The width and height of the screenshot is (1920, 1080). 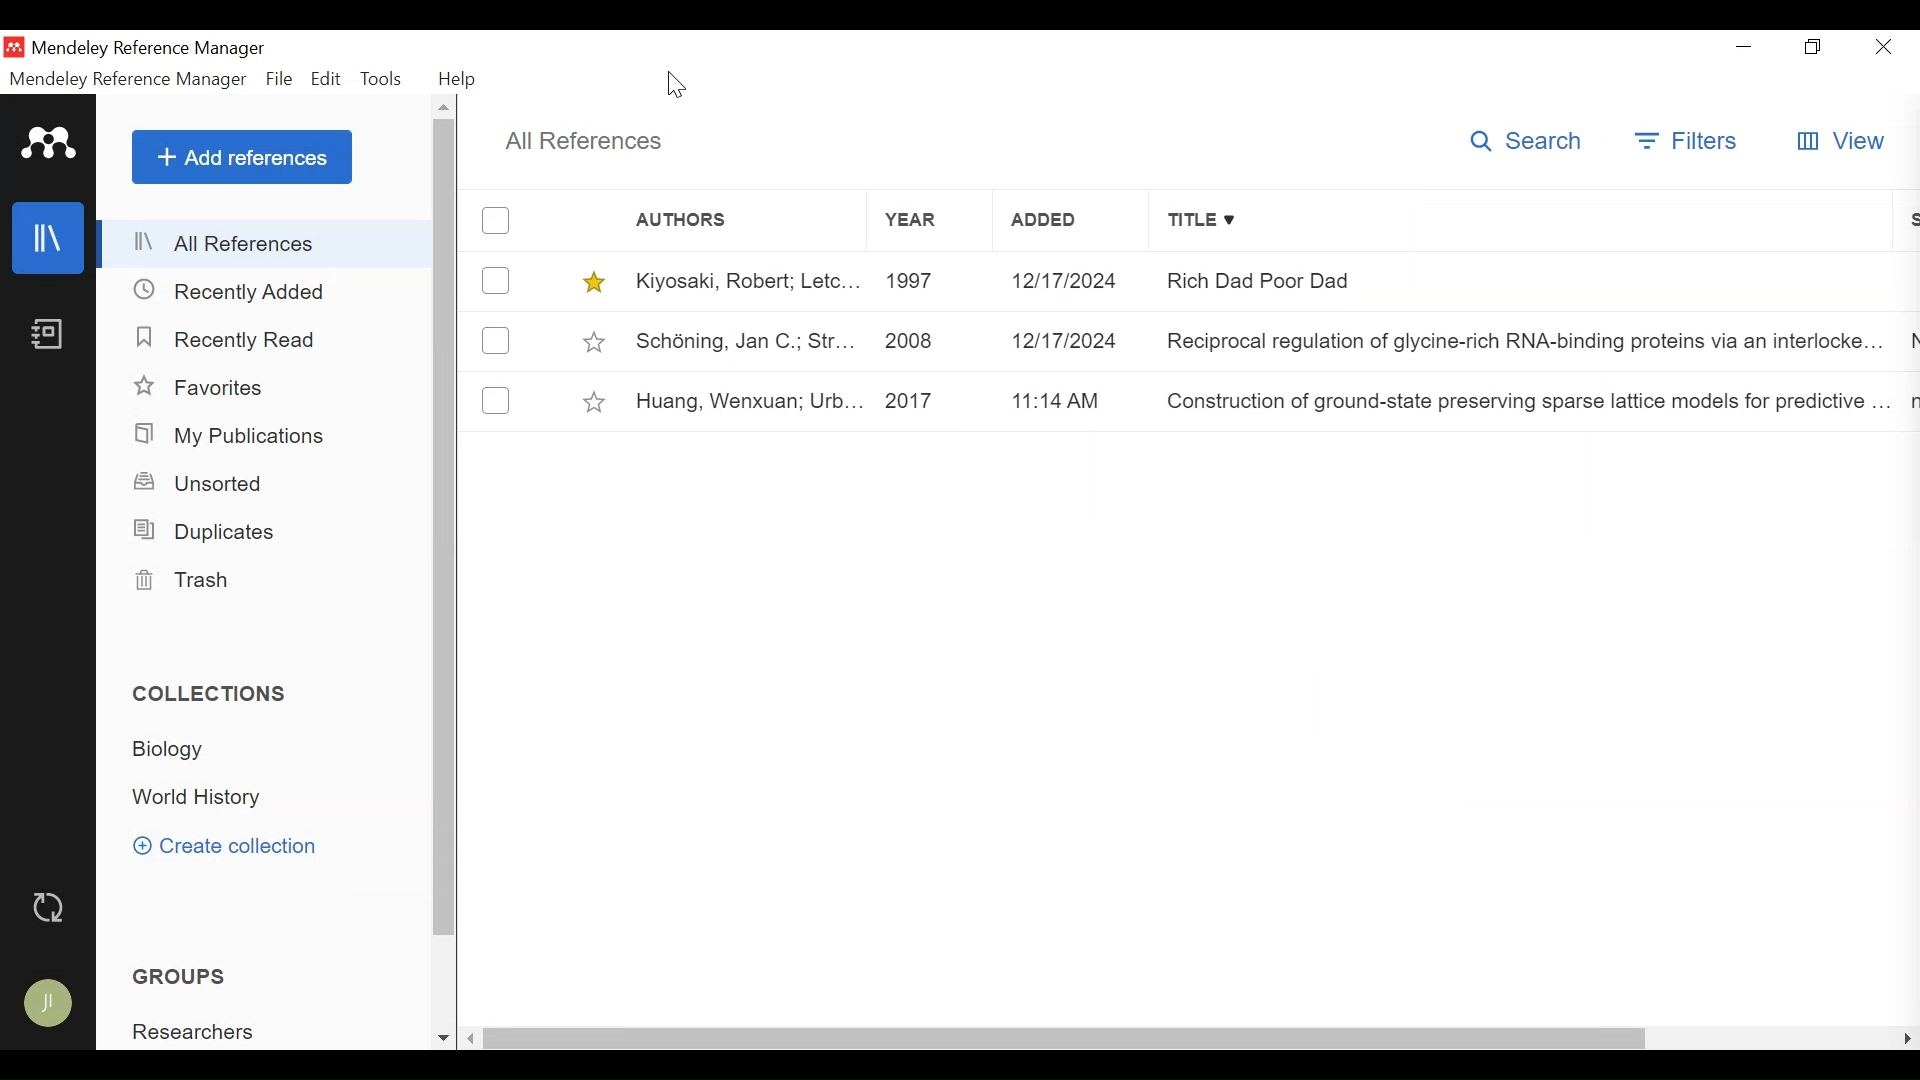 What do you see at coordinates (443, 530) in the screenshot?
I see `Vertical Scroll bar` at bounding box center [443, 530].